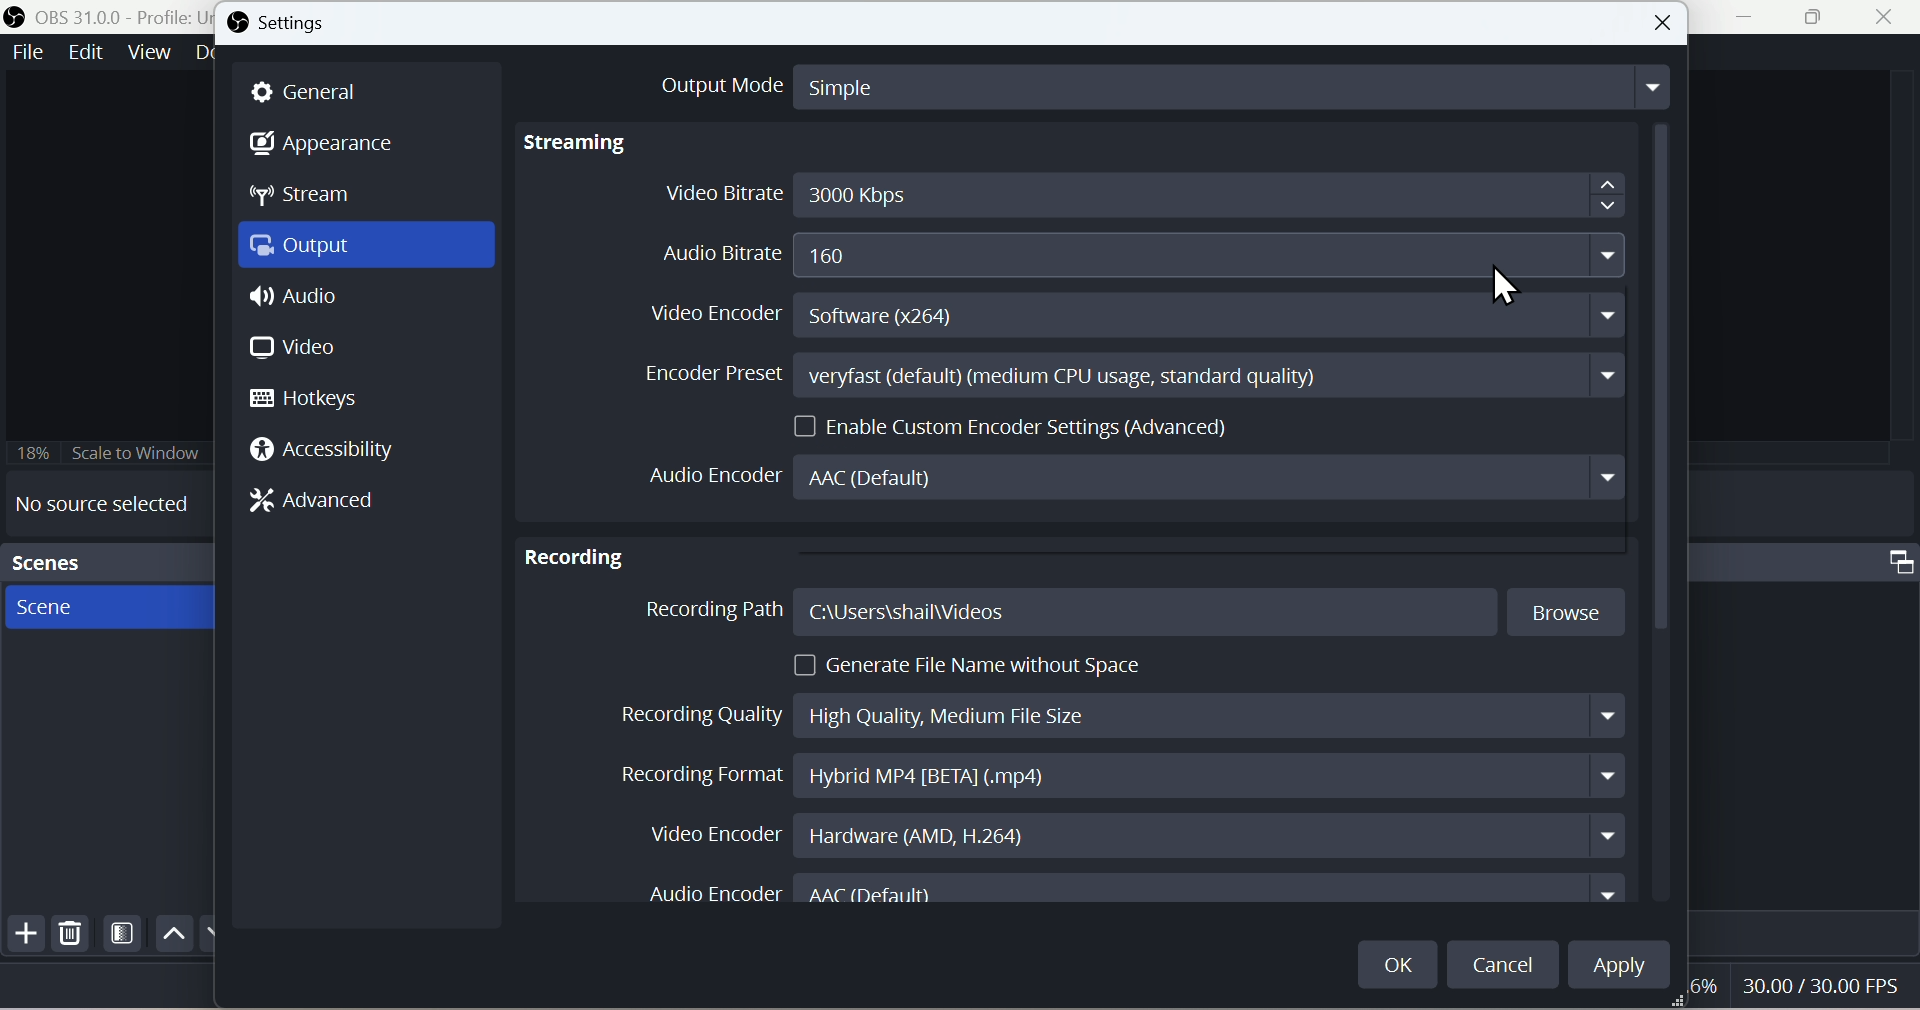 The width and height of the screenshot is (1920, 1010). What do you see at coordinates (315, 398) in the screenshot?
I see `Hotkeys` at bounding box center [315, 398].